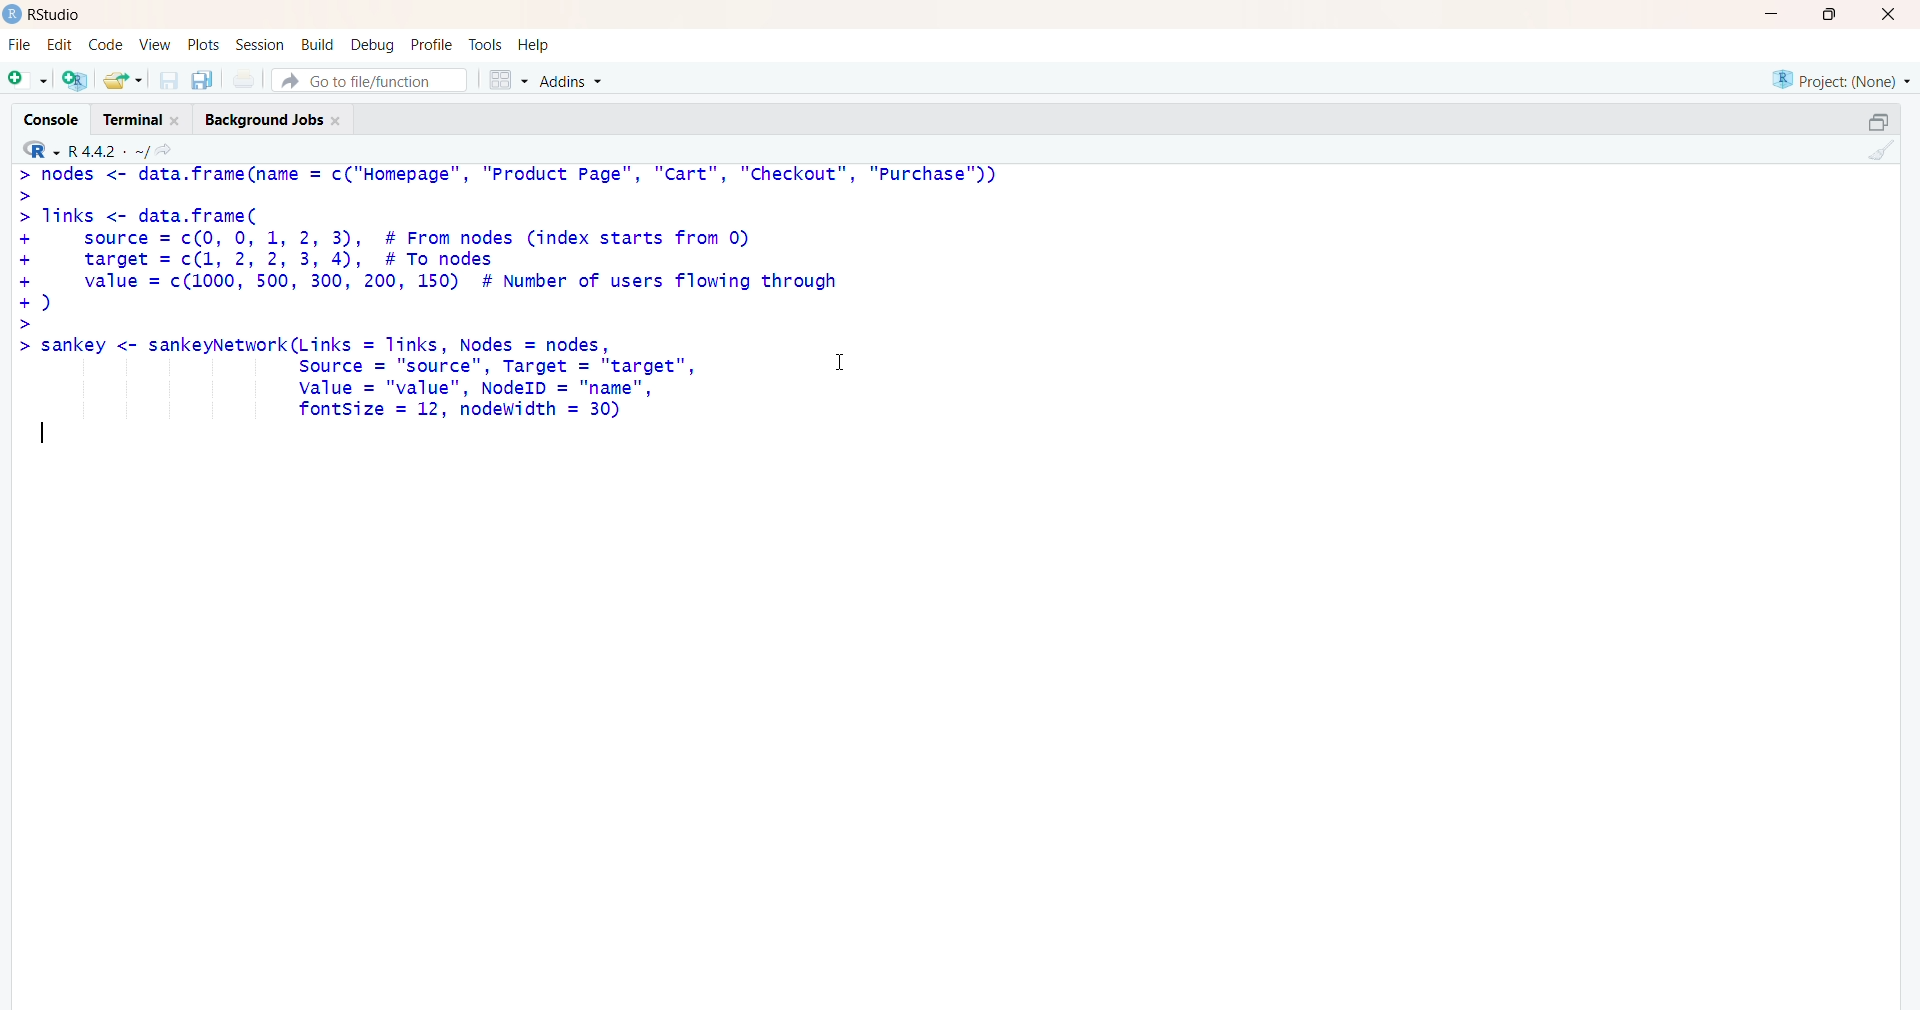 Image resolution: width=1920 pixels, height=1010 pixels. What do you see at coordinates (104, 43) in the screenshot?
I see `` at bounding box center [104, 43].